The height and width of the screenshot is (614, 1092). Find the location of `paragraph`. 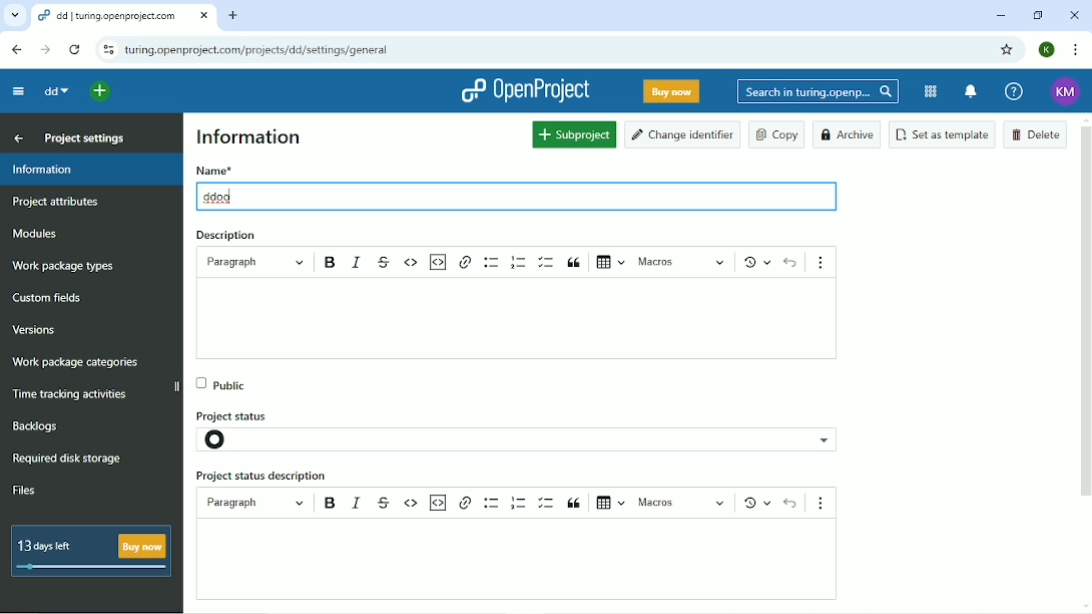

paragraph is located at coordinates (255, 503).